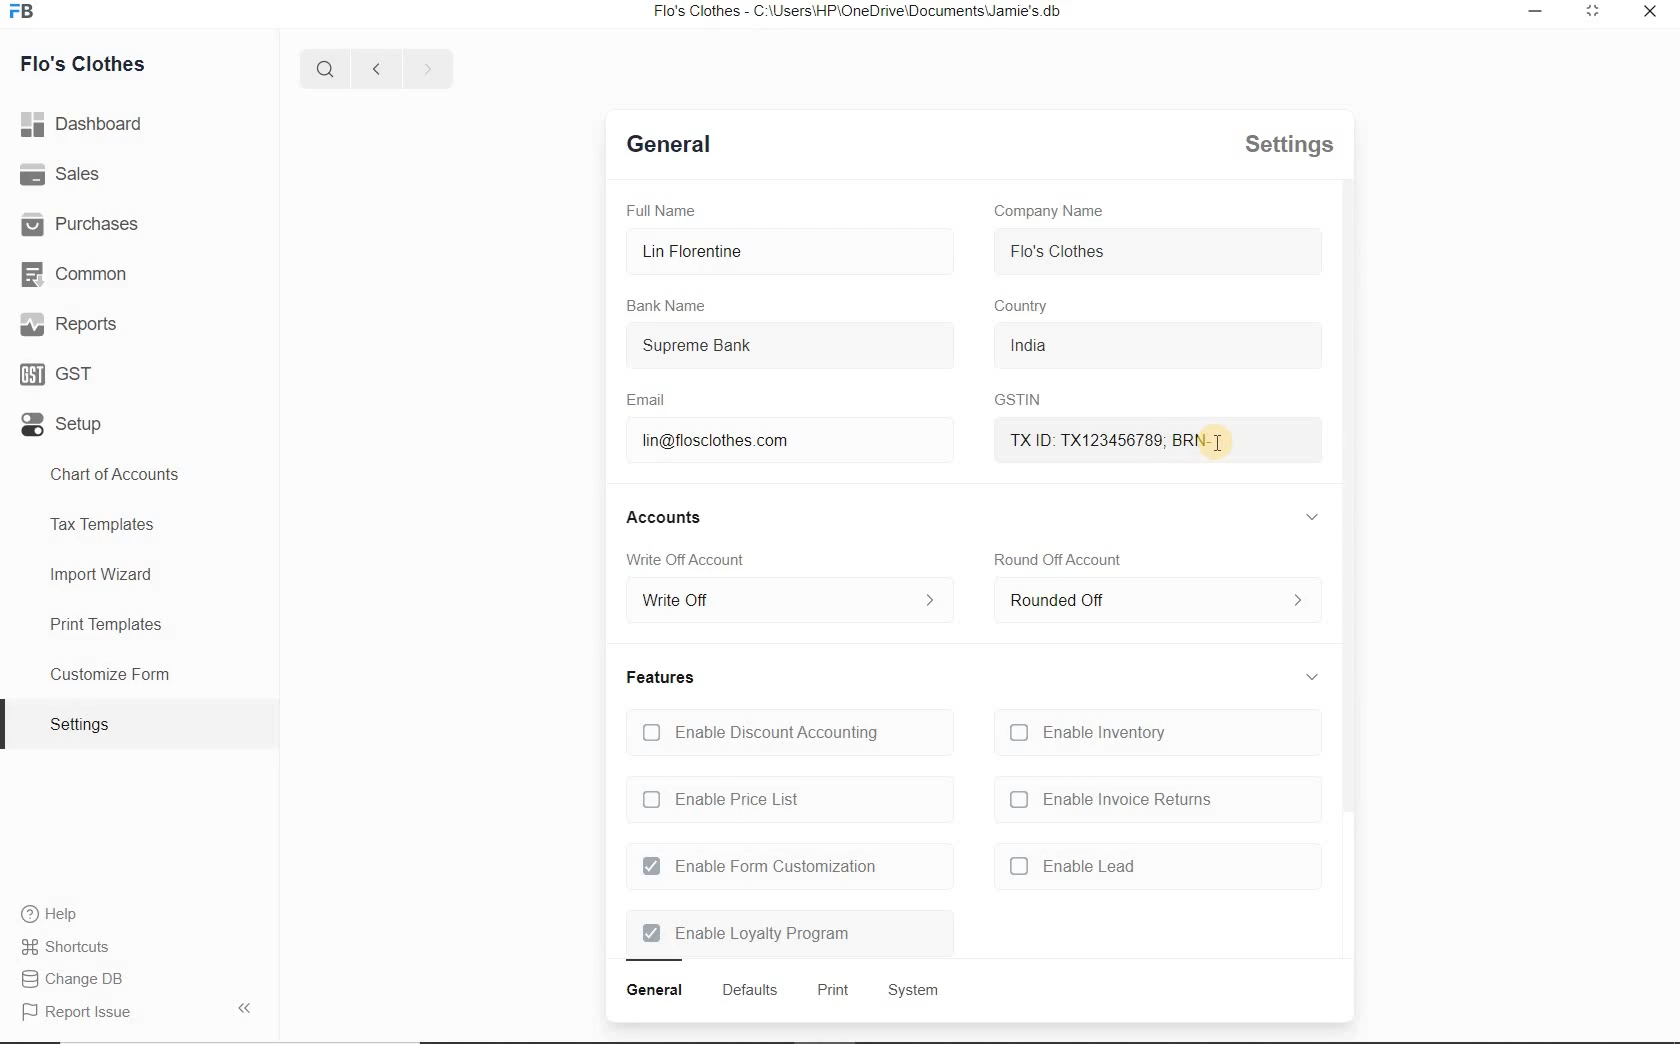  What do you see at coordinates (1061, 441) in the screenshot?
I see `mouse pointer` at bounding box center [1061, 441].